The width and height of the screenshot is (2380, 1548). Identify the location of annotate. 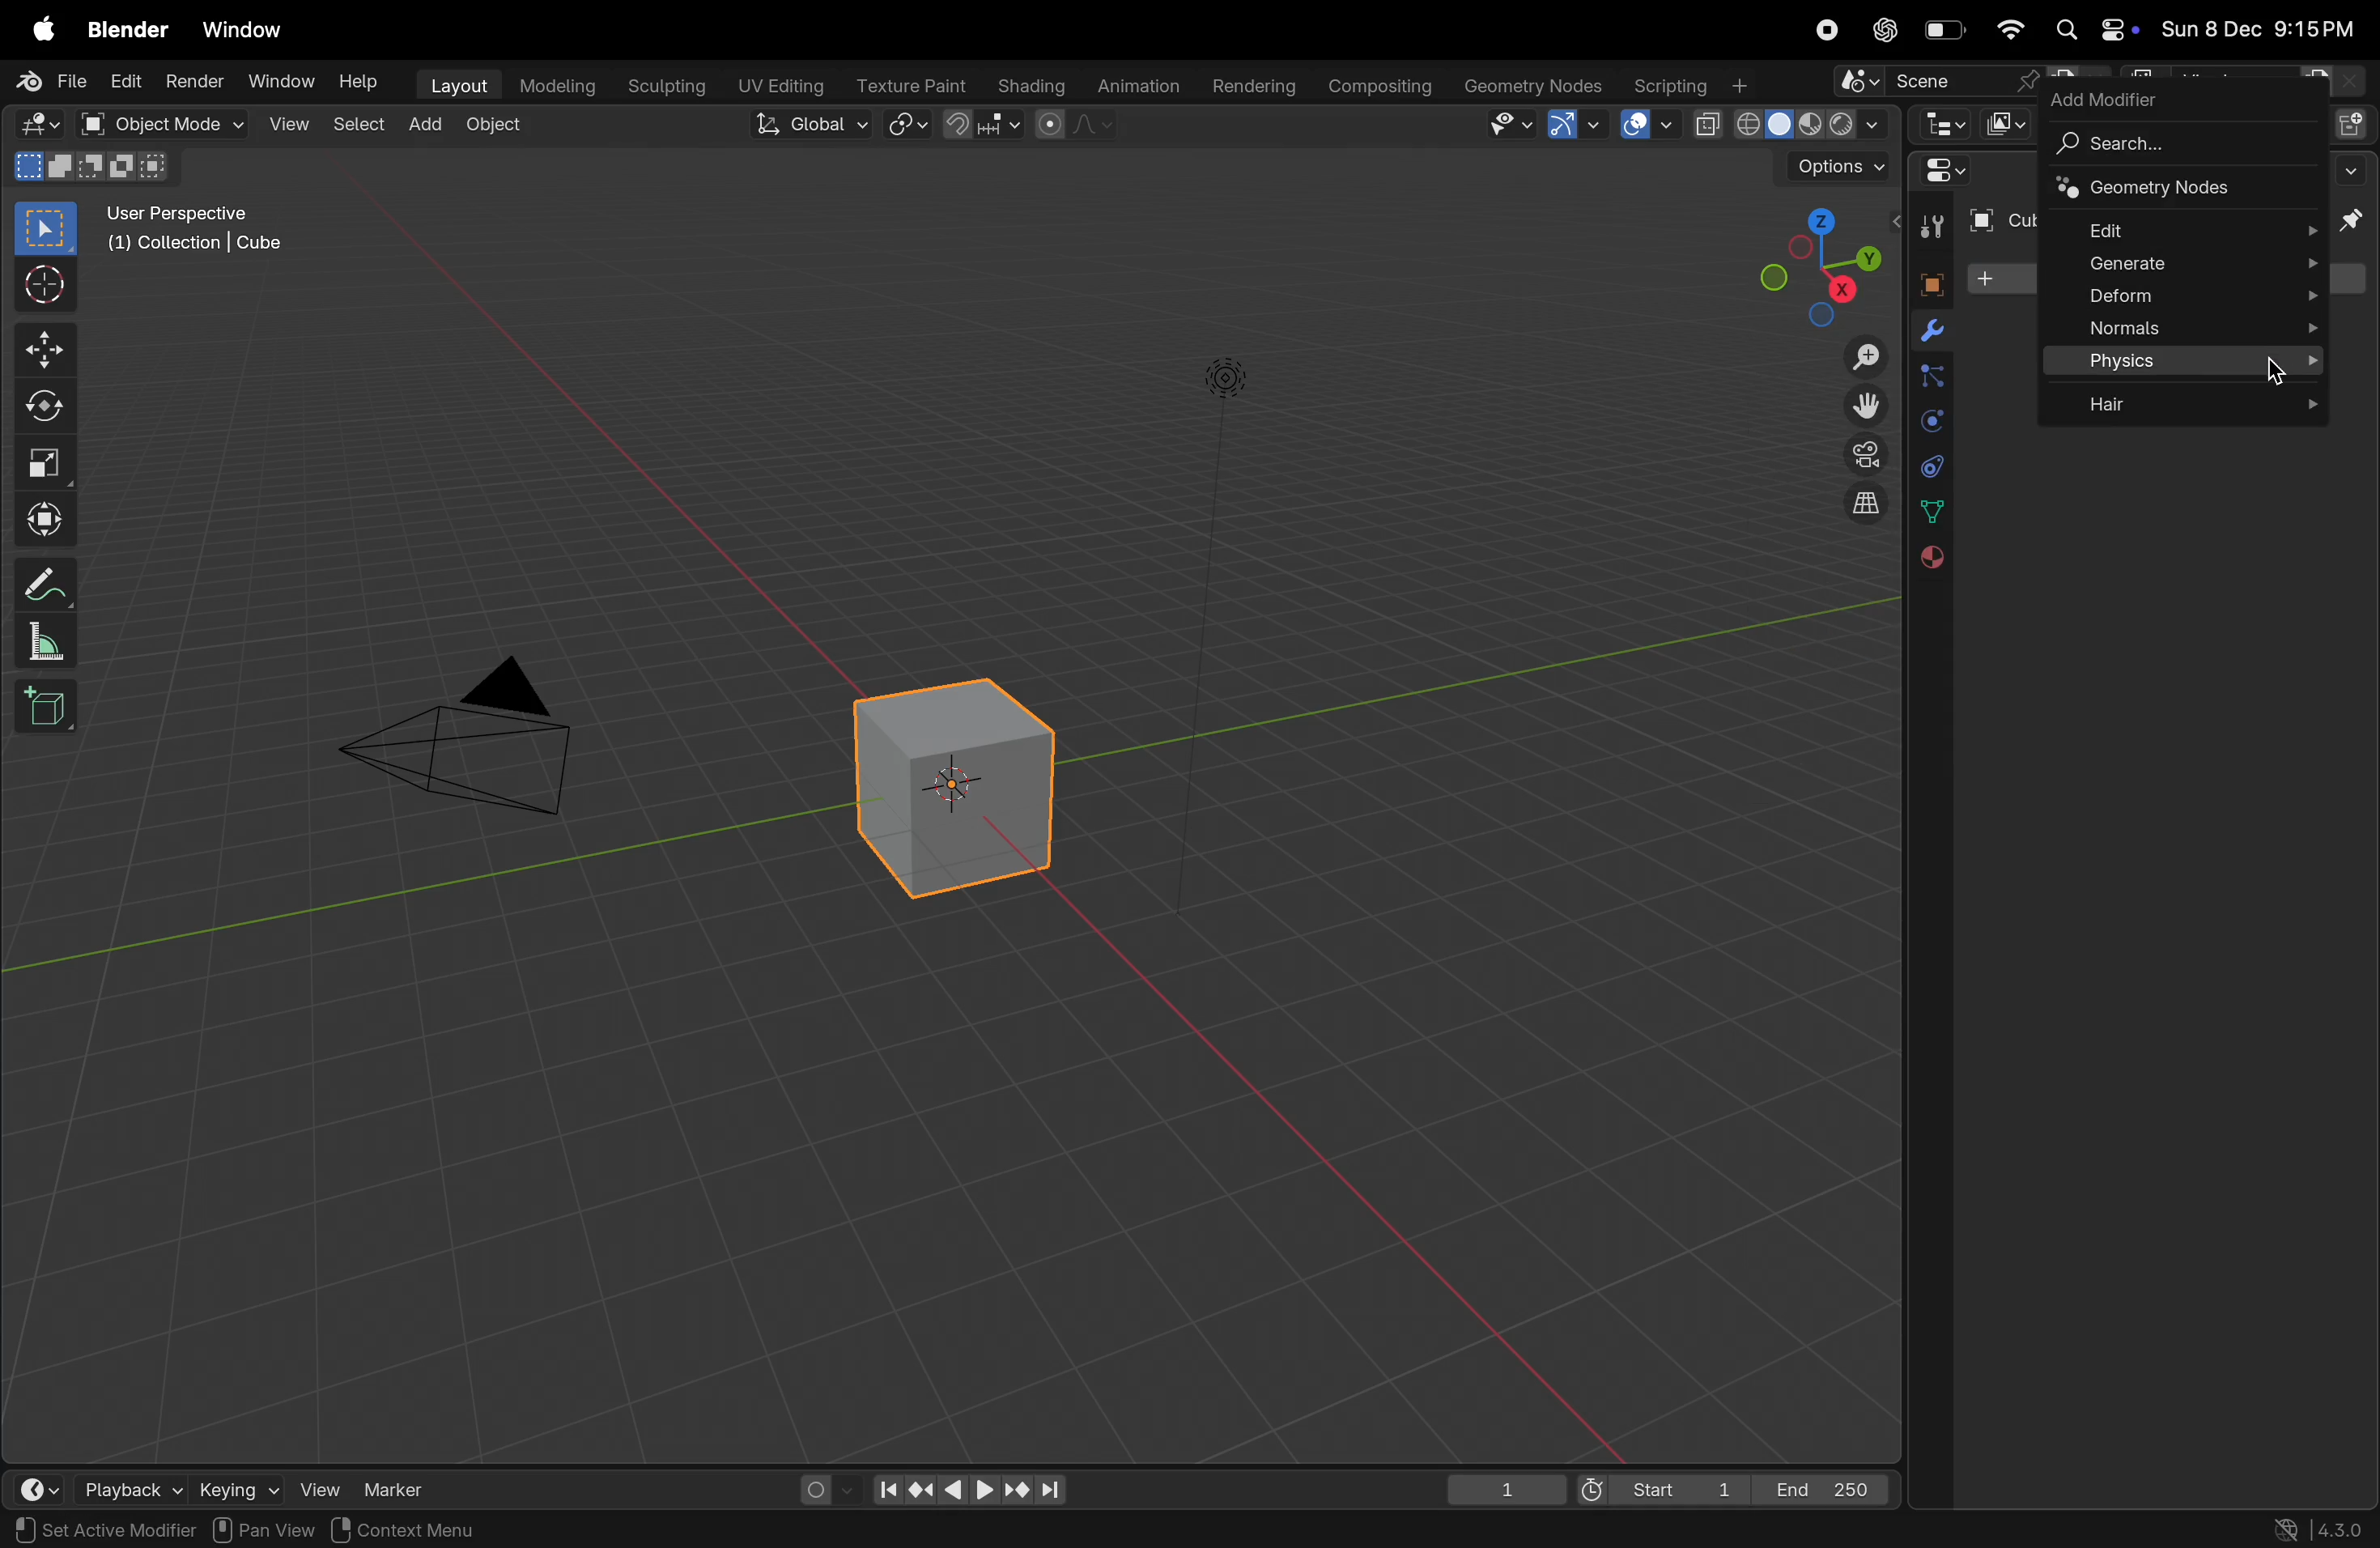
(45, 585).